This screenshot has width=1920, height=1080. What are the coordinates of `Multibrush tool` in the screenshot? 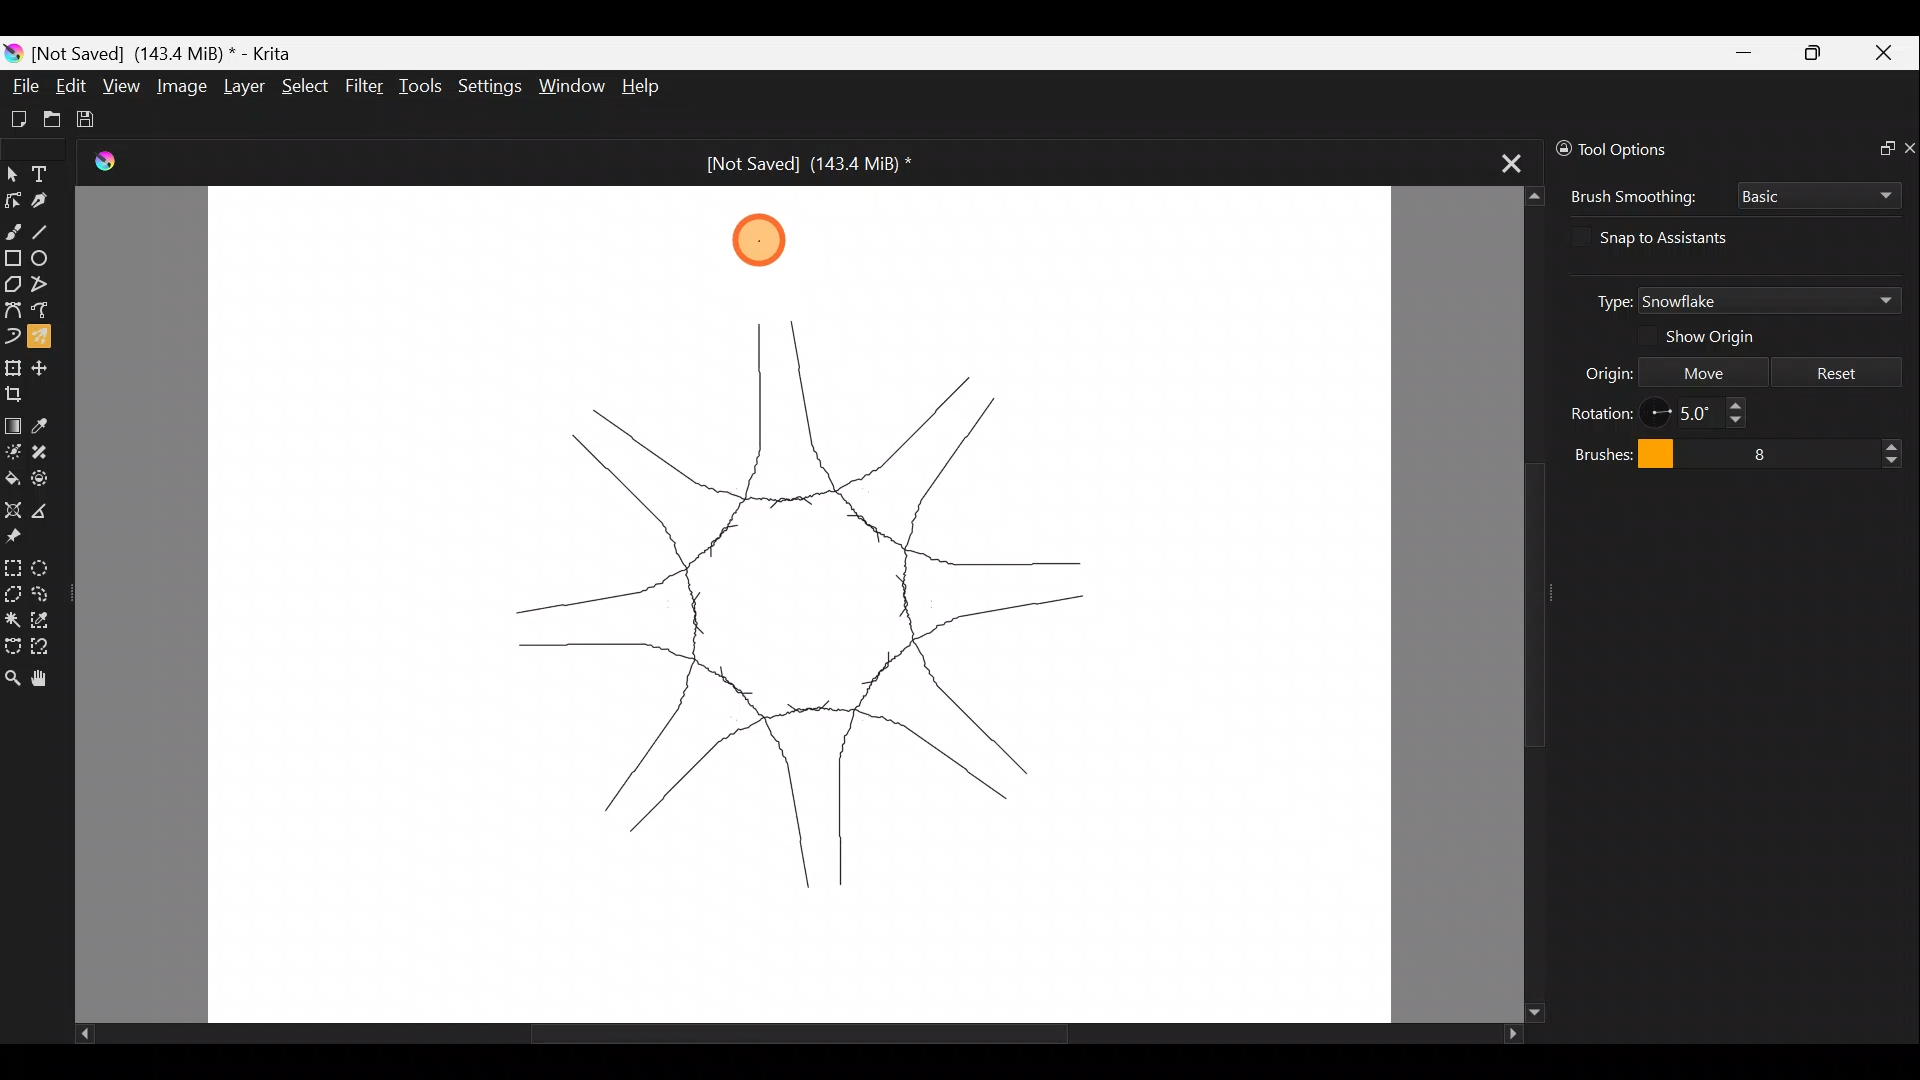 It's located at (42, 342).